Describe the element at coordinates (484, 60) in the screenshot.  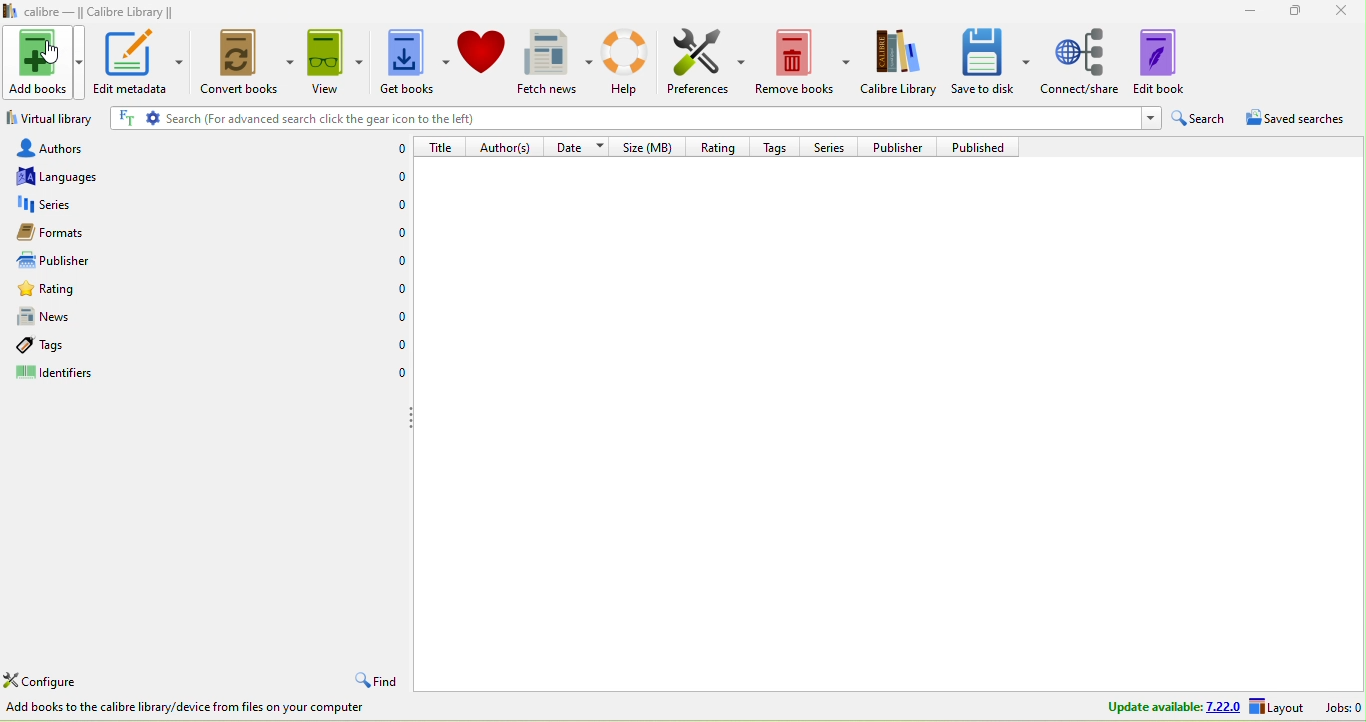
I see `donate` at that location.